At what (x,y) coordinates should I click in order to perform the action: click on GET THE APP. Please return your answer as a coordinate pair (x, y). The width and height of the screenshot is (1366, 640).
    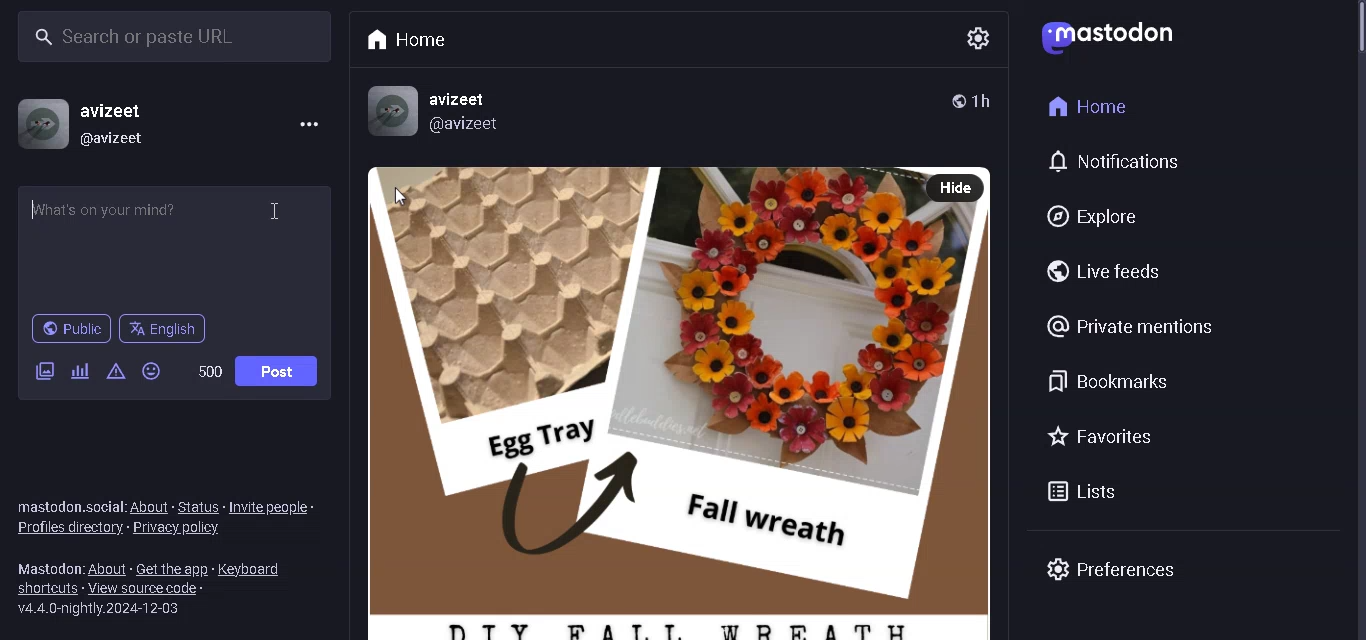
    Looking at the image, I should click on (172, 569).